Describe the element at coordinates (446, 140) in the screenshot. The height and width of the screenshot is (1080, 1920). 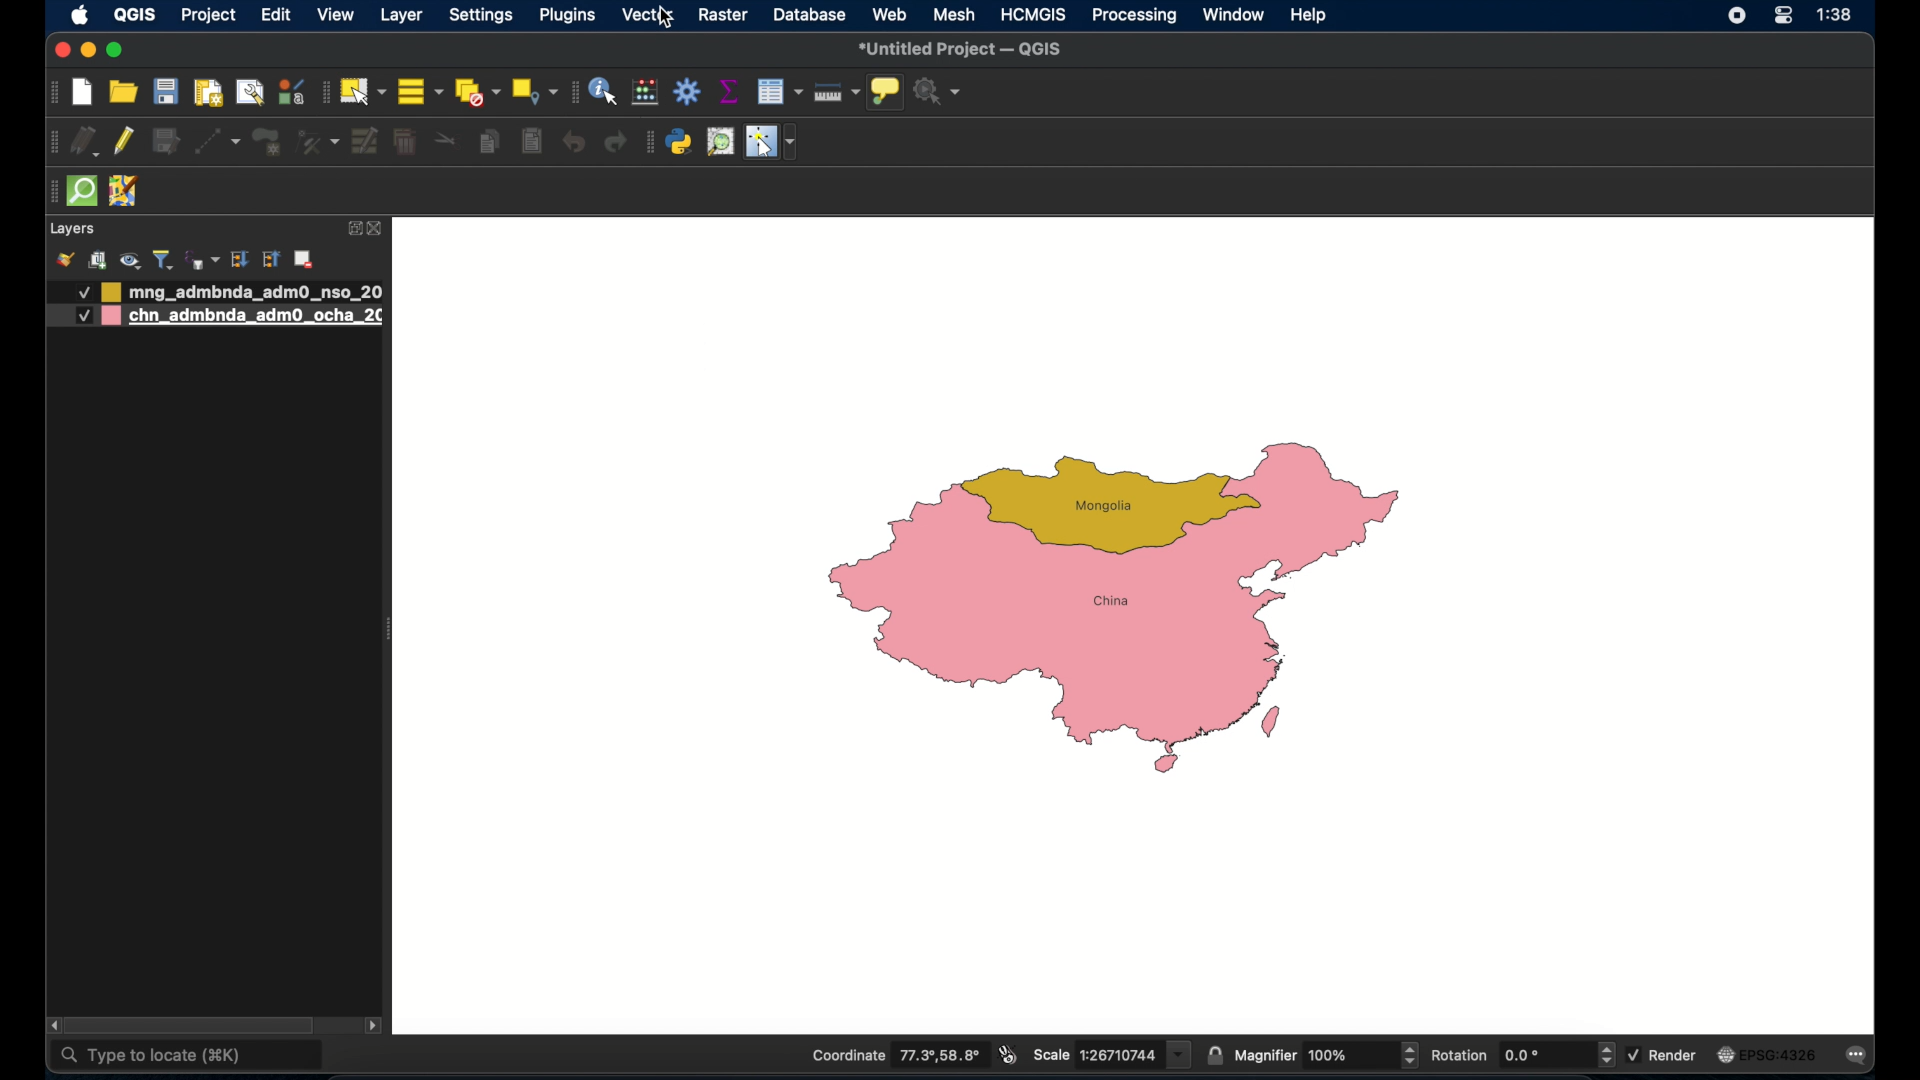
I see `cut features` at that location.